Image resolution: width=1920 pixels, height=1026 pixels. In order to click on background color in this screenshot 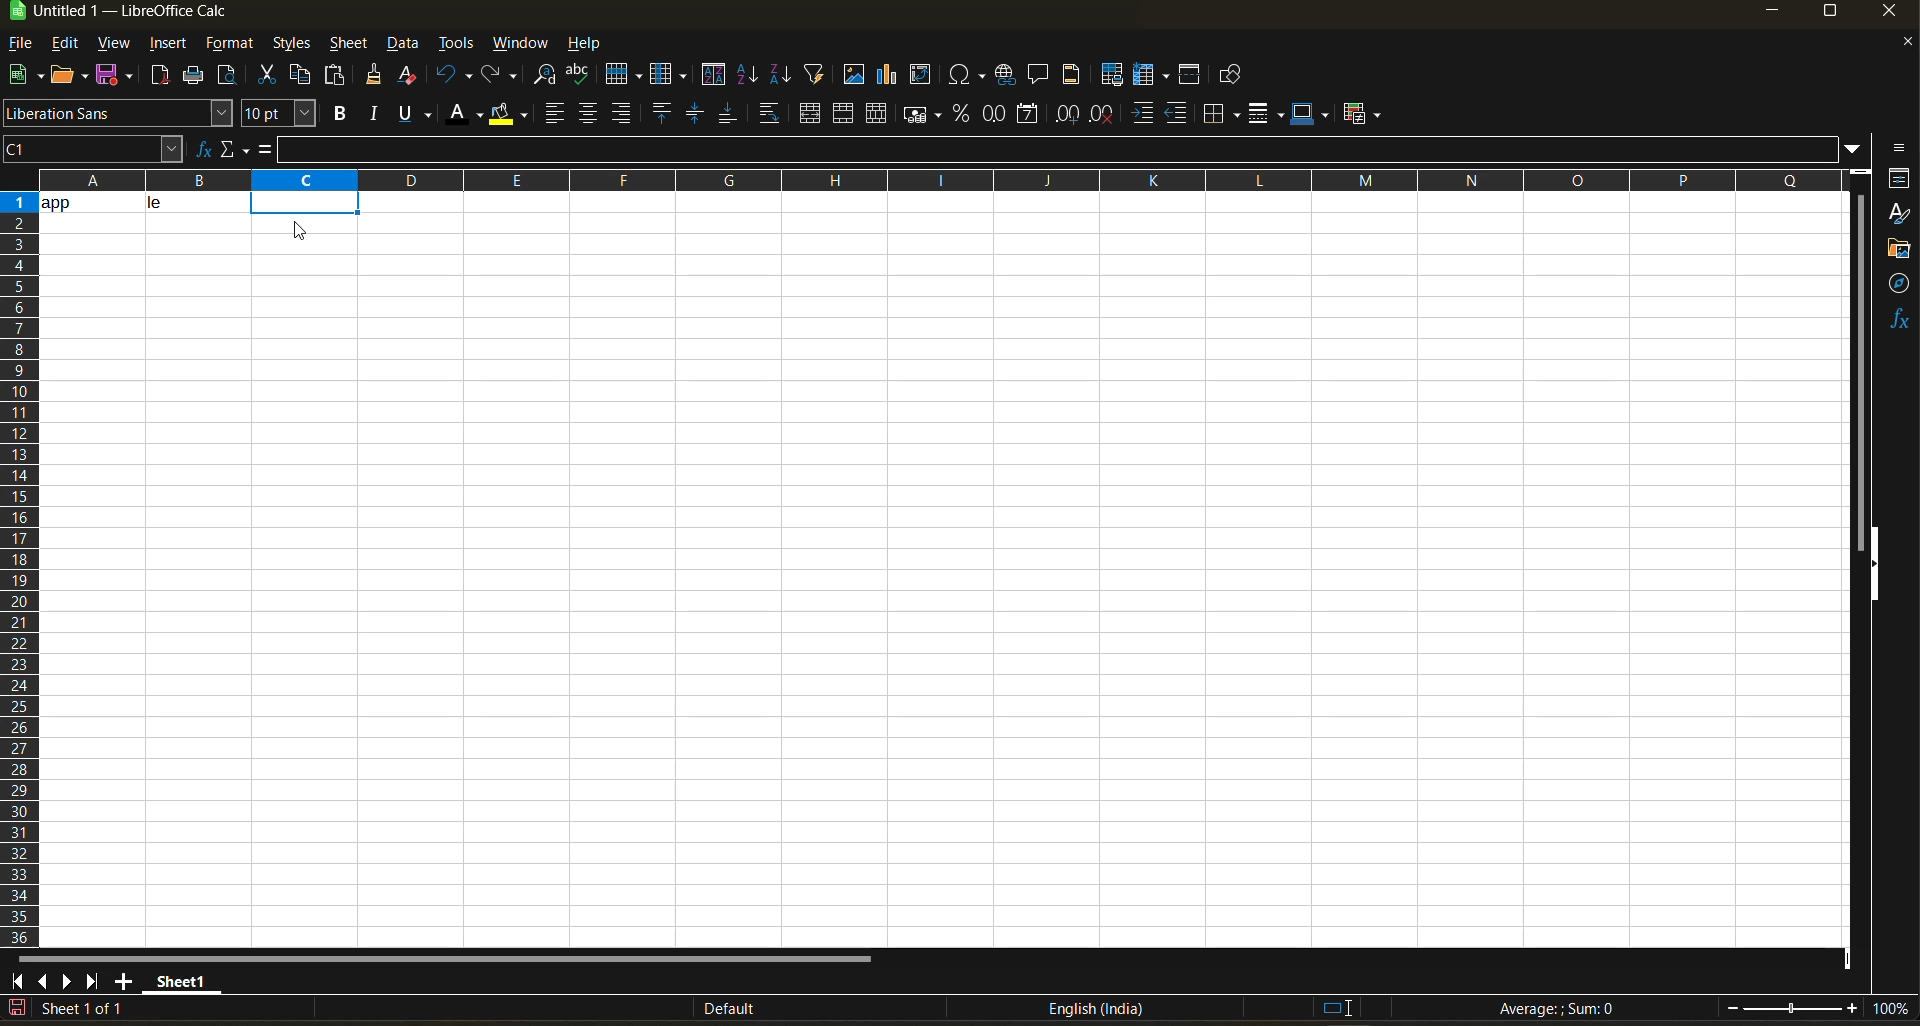, I will do `click(507, 115)`.